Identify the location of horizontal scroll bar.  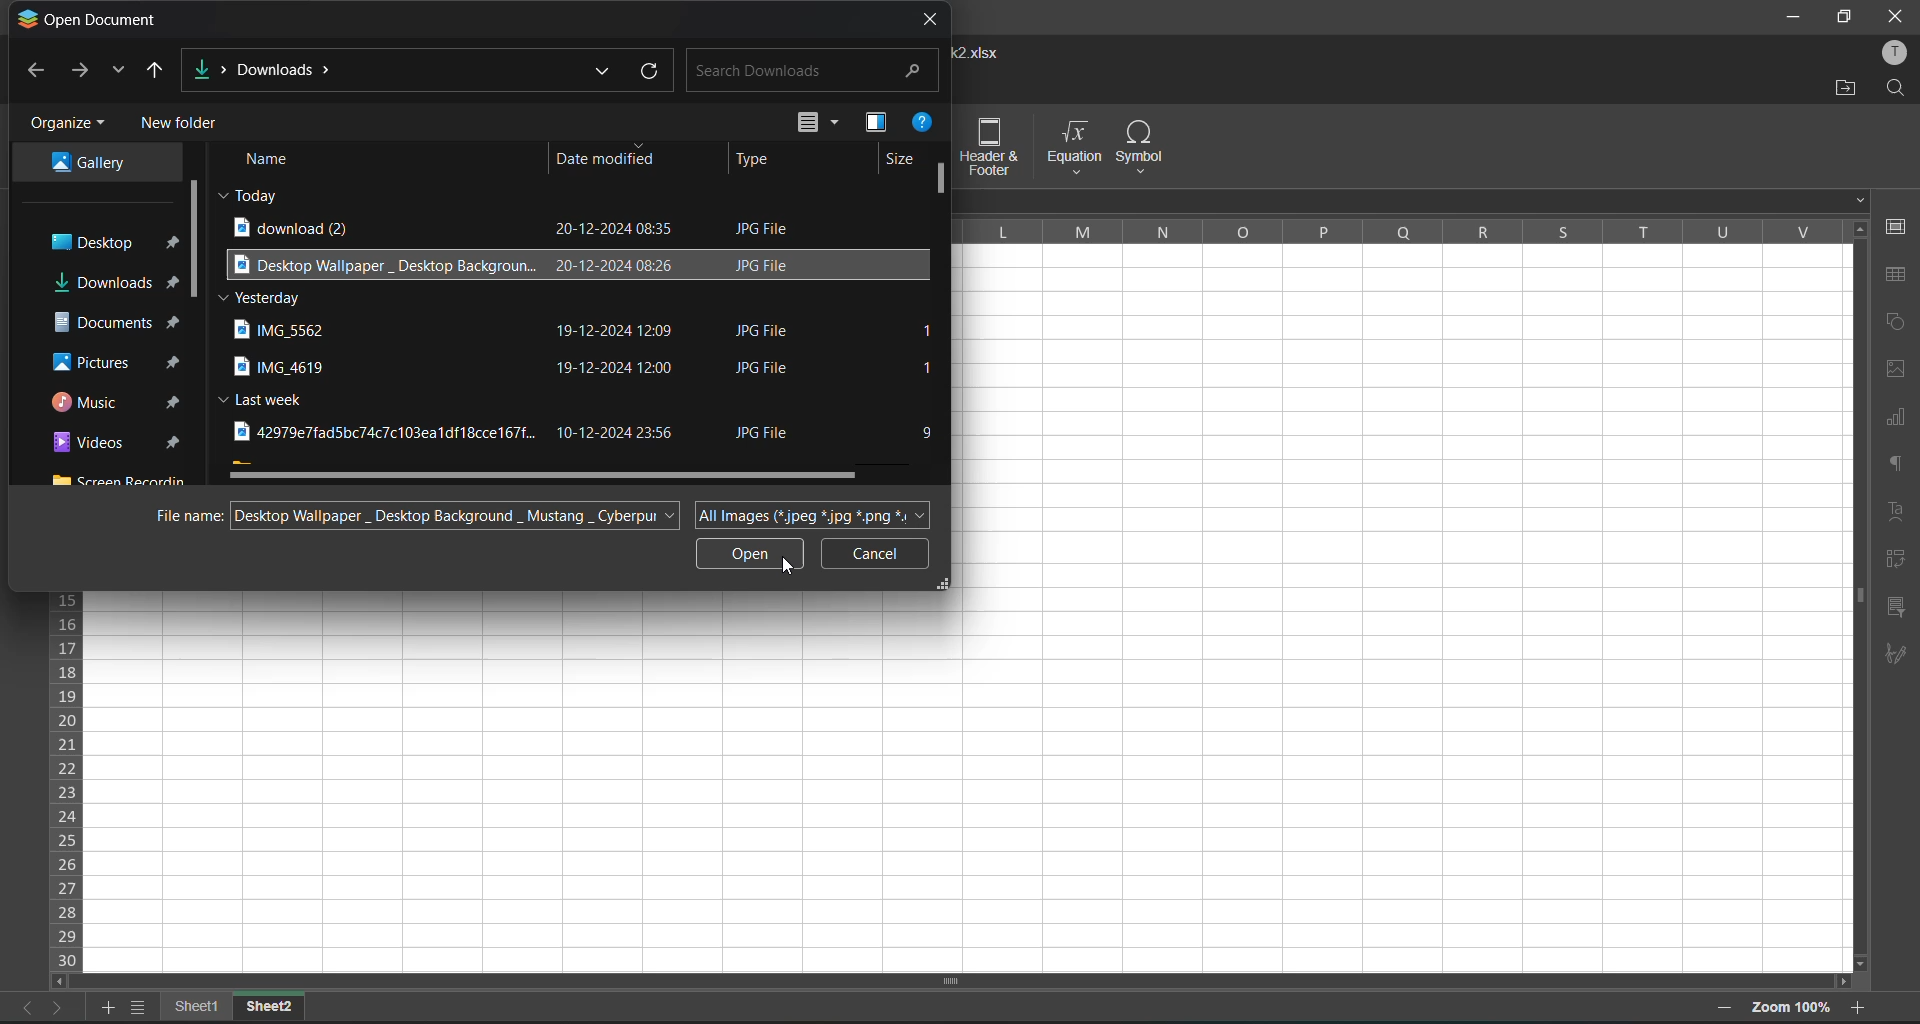
(554, 475).